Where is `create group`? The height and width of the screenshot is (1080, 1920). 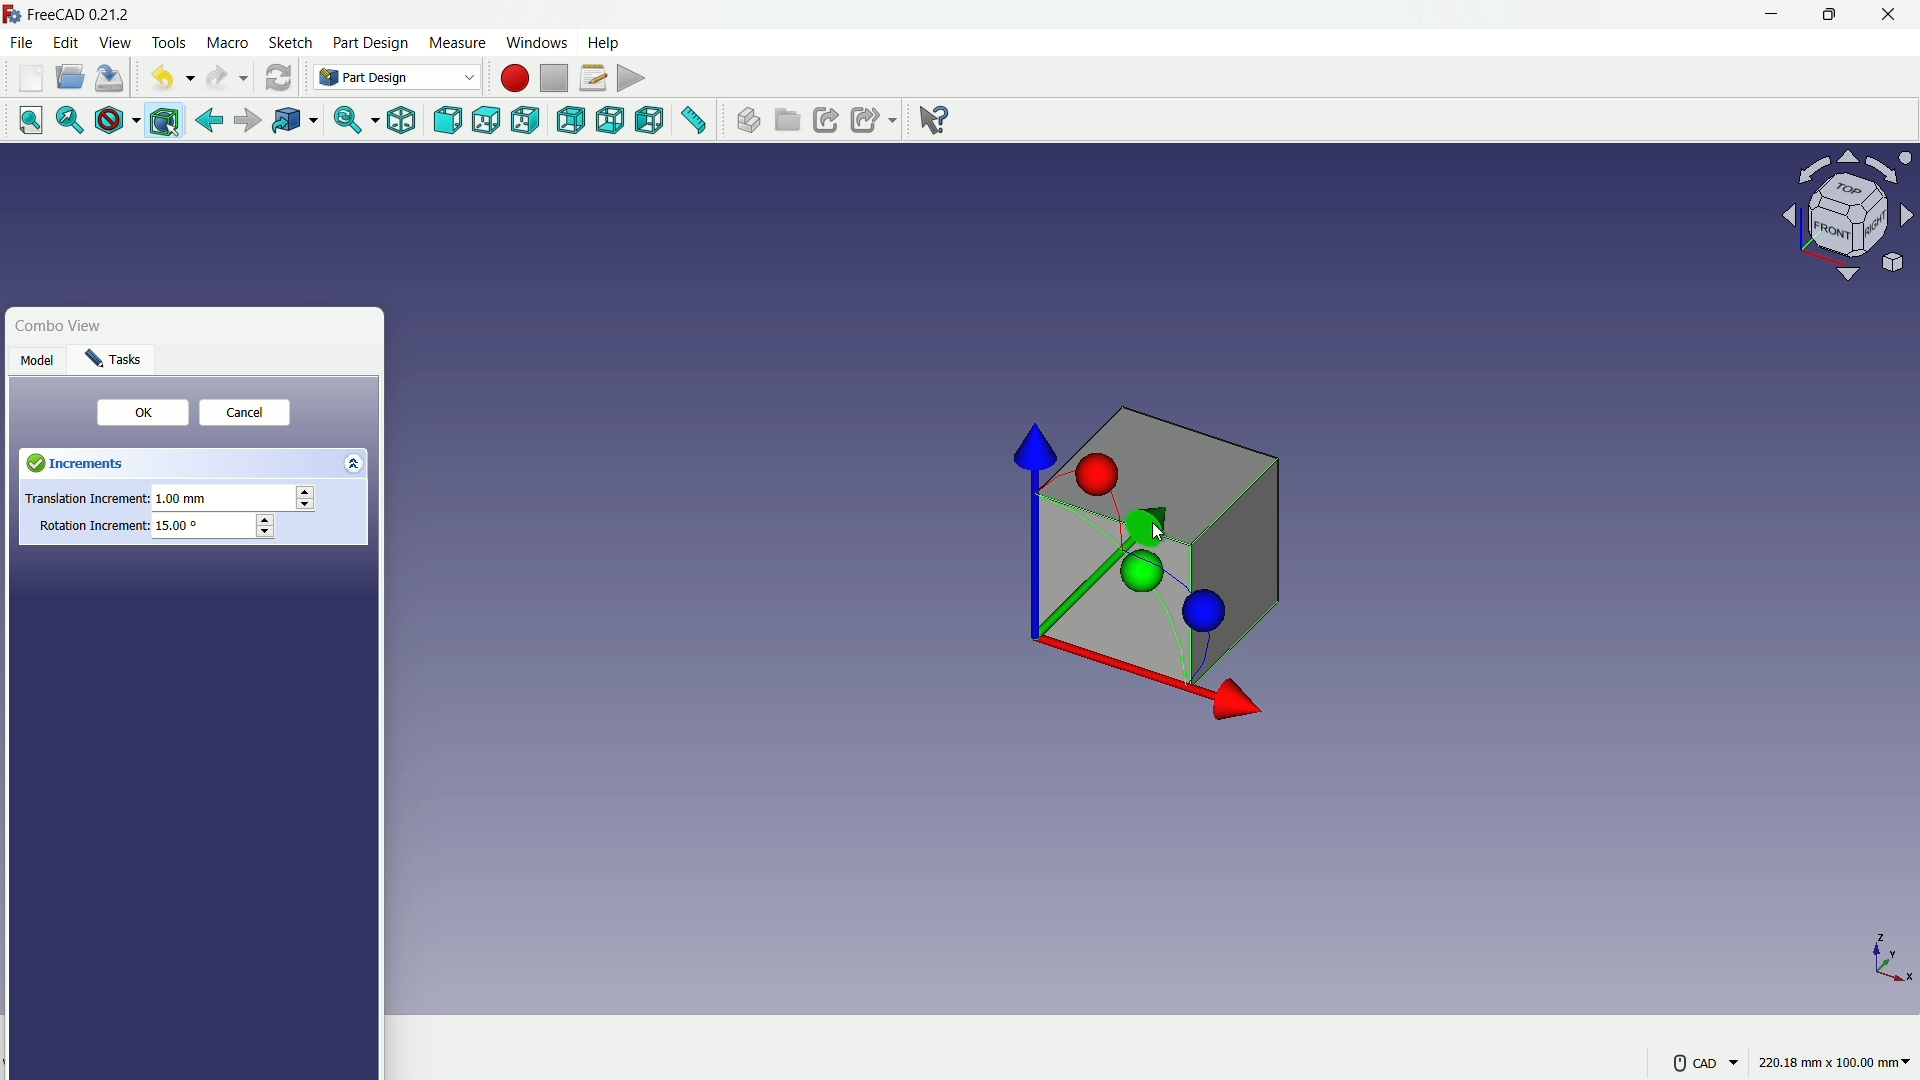
create group is located at coordinates (789, 122).